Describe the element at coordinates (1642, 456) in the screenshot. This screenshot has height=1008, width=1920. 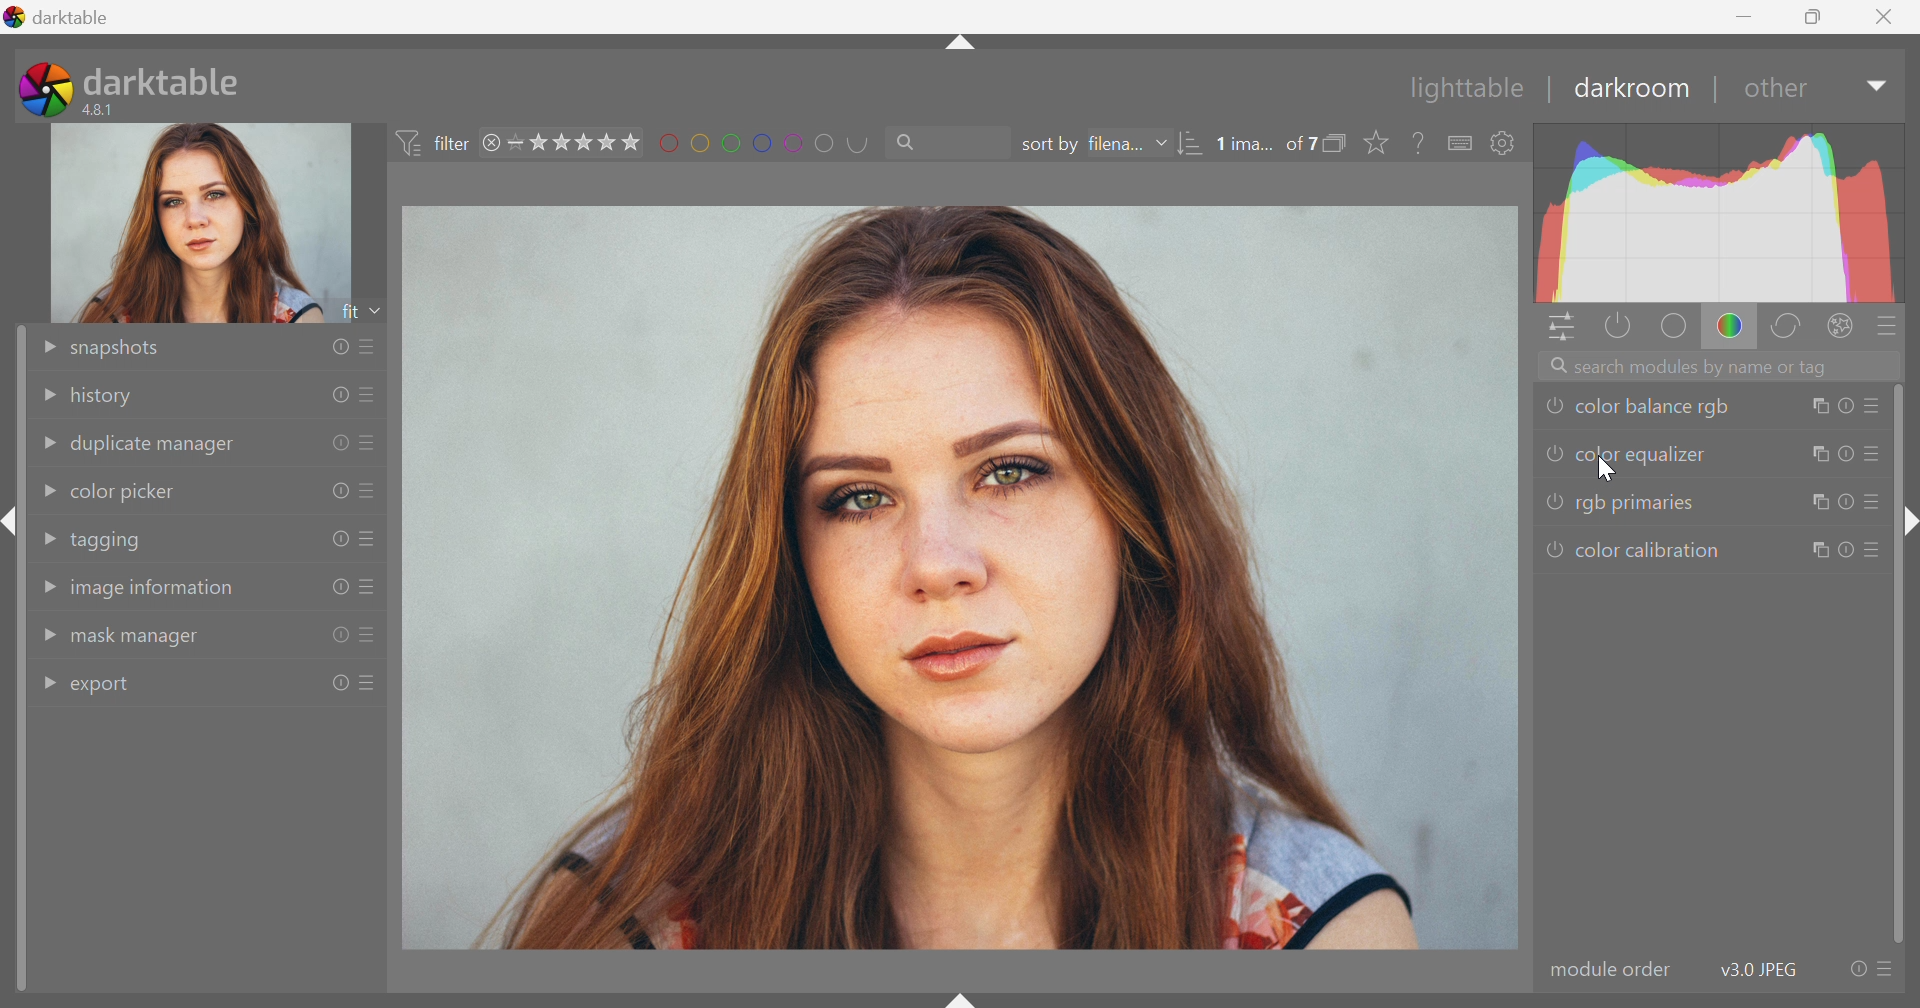
I see `color equalizer` at that location.